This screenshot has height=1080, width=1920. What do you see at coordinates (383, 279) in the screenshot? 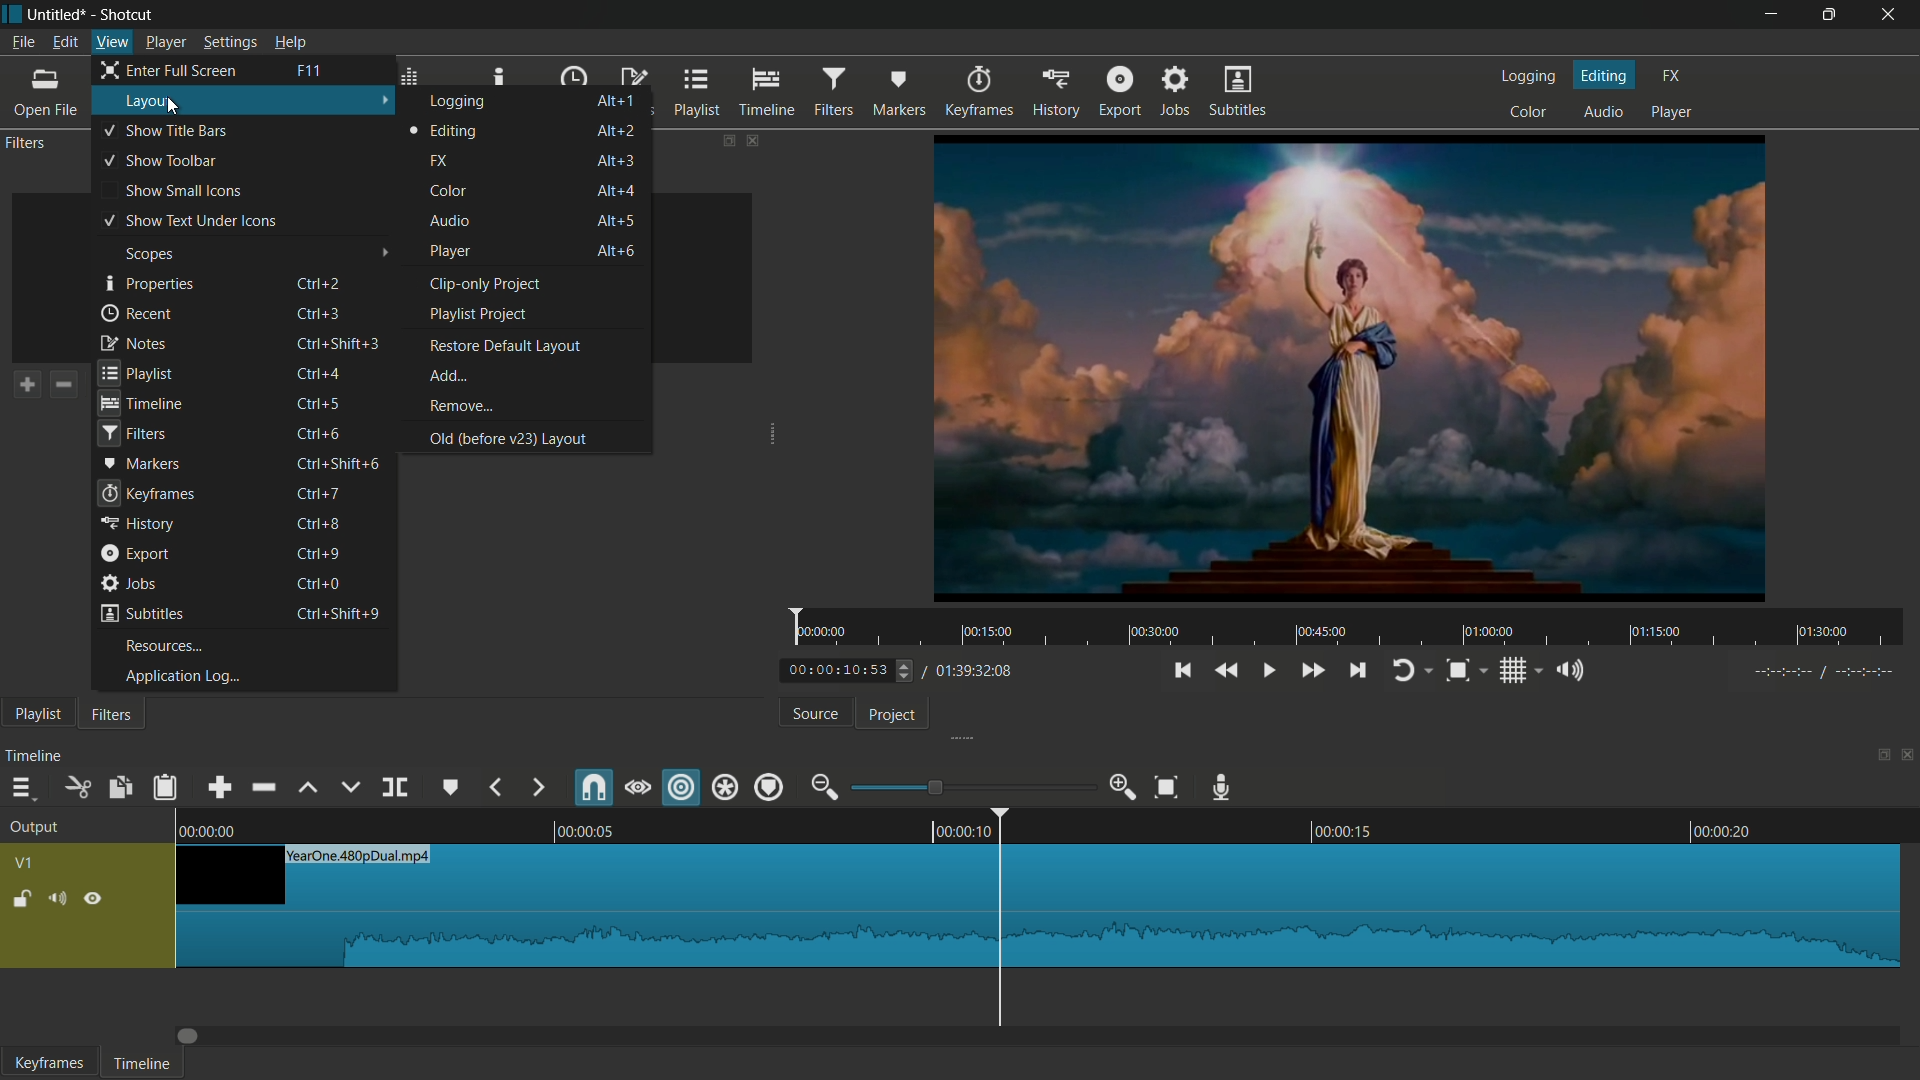
I see `select a clip` at bounding box center [383, 279].